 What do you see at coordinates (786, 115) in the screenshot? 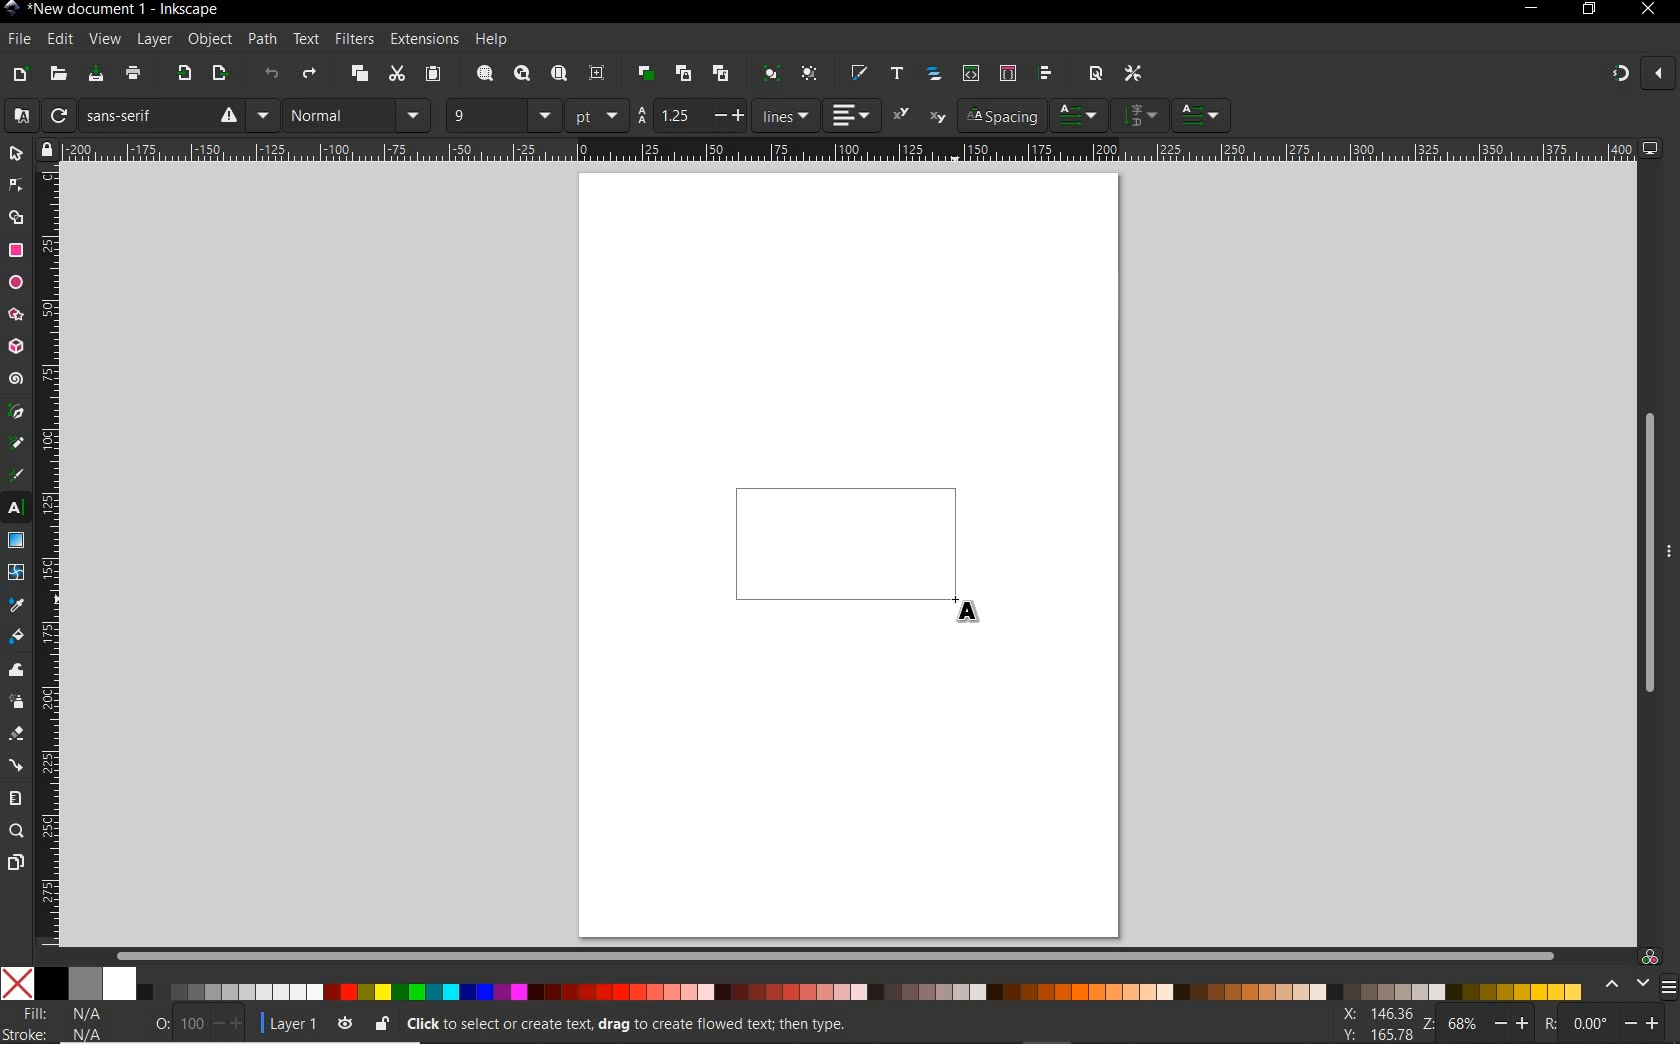
I see `lines` at bounding box center [786, 115].